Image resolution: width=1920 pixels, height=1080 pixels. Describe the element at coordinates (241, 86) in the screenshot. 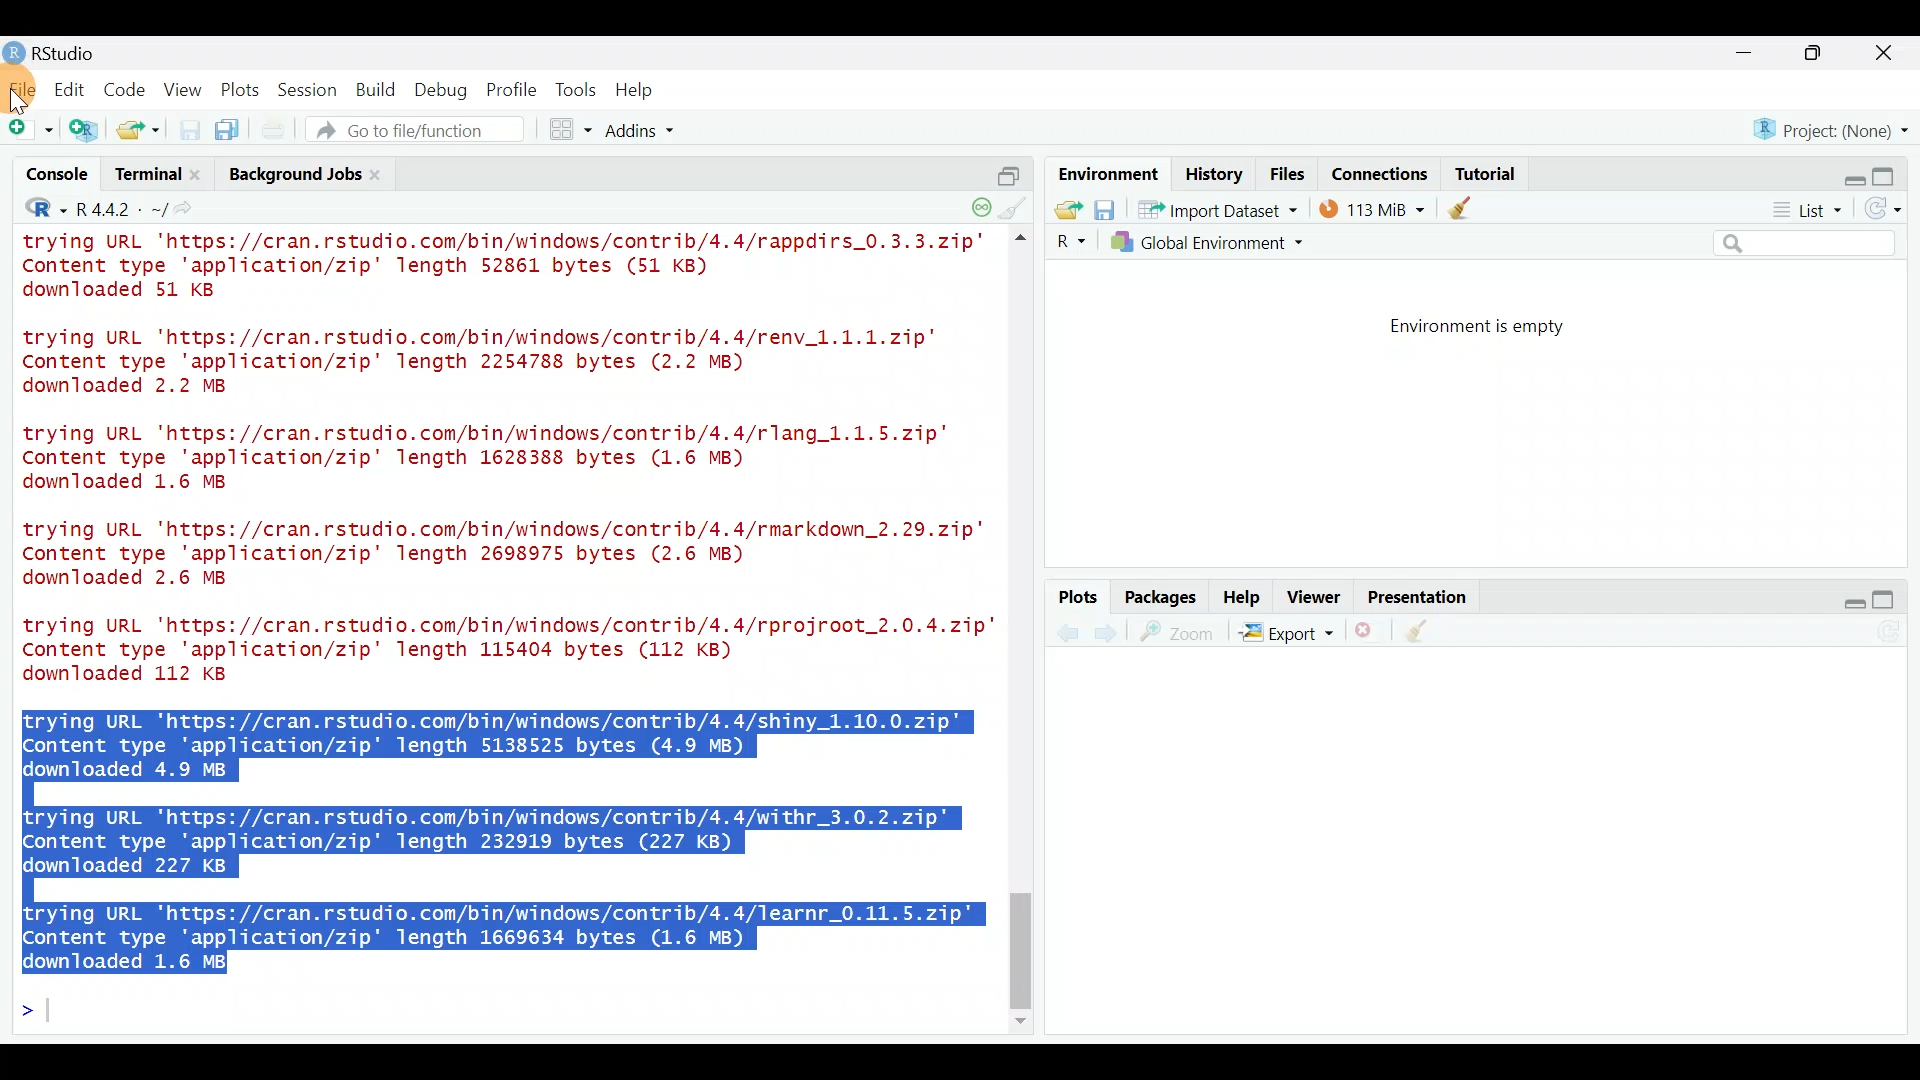

I see `Plots` at that location.